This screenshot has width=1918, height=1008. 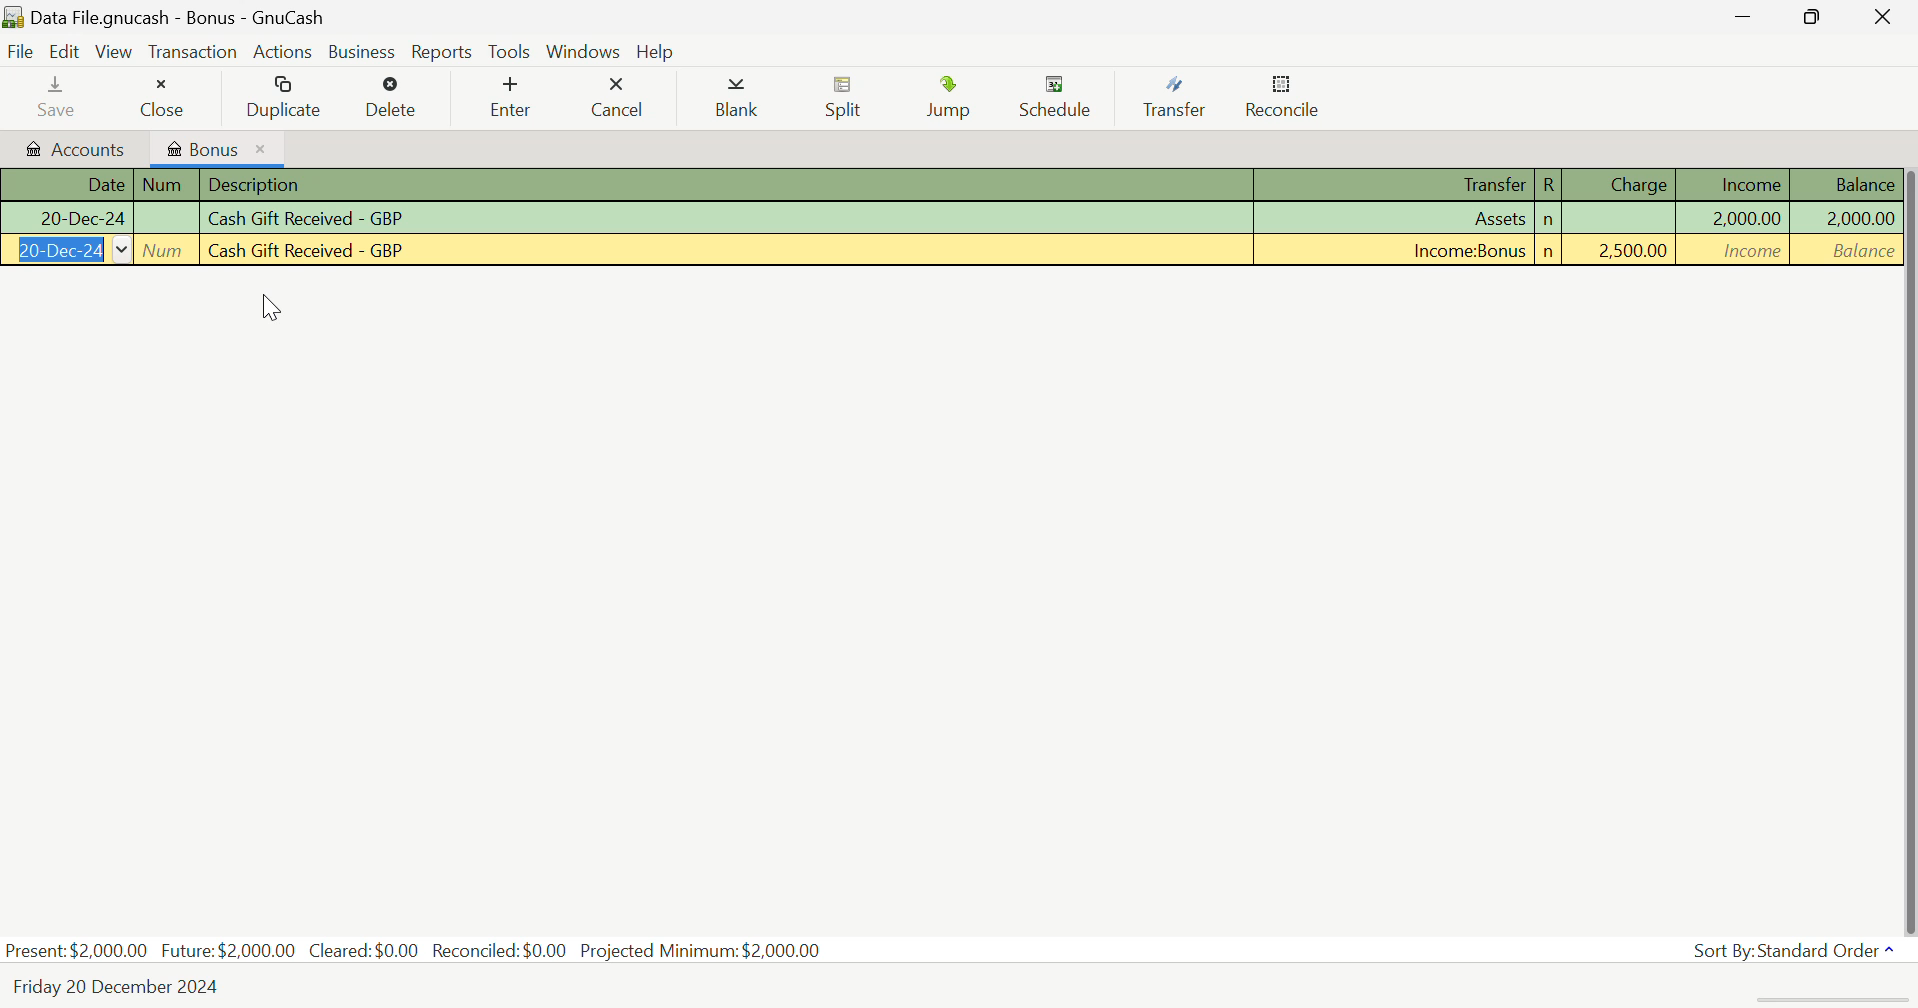 What do you see at coordinates (358, 50) in the screenshot?
I see `Business` at bounding box center [358, 50].